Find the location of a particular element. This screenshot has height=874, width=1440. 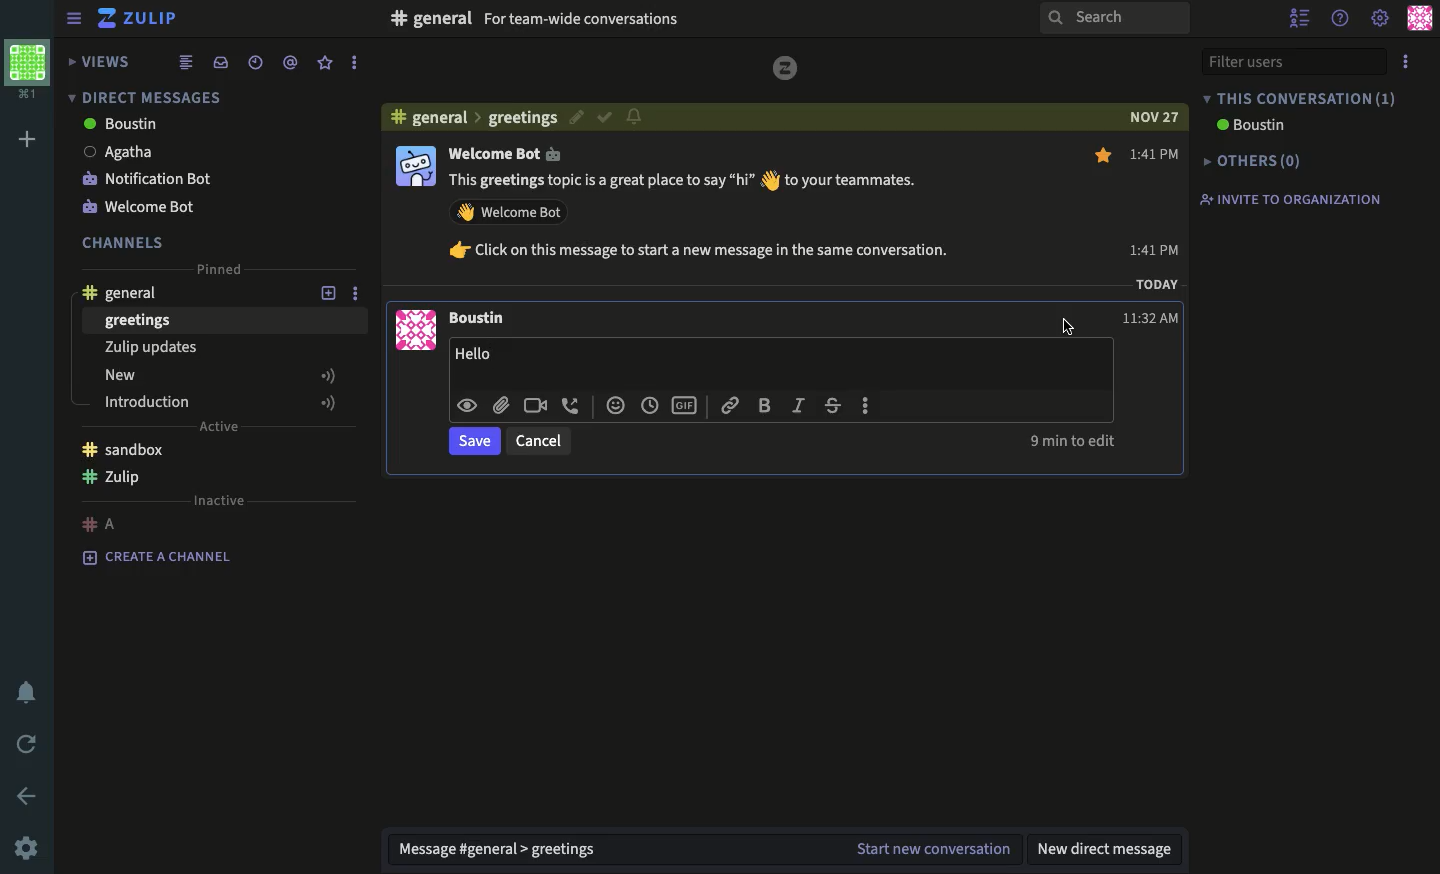

time is located at coordinates (256, 62).